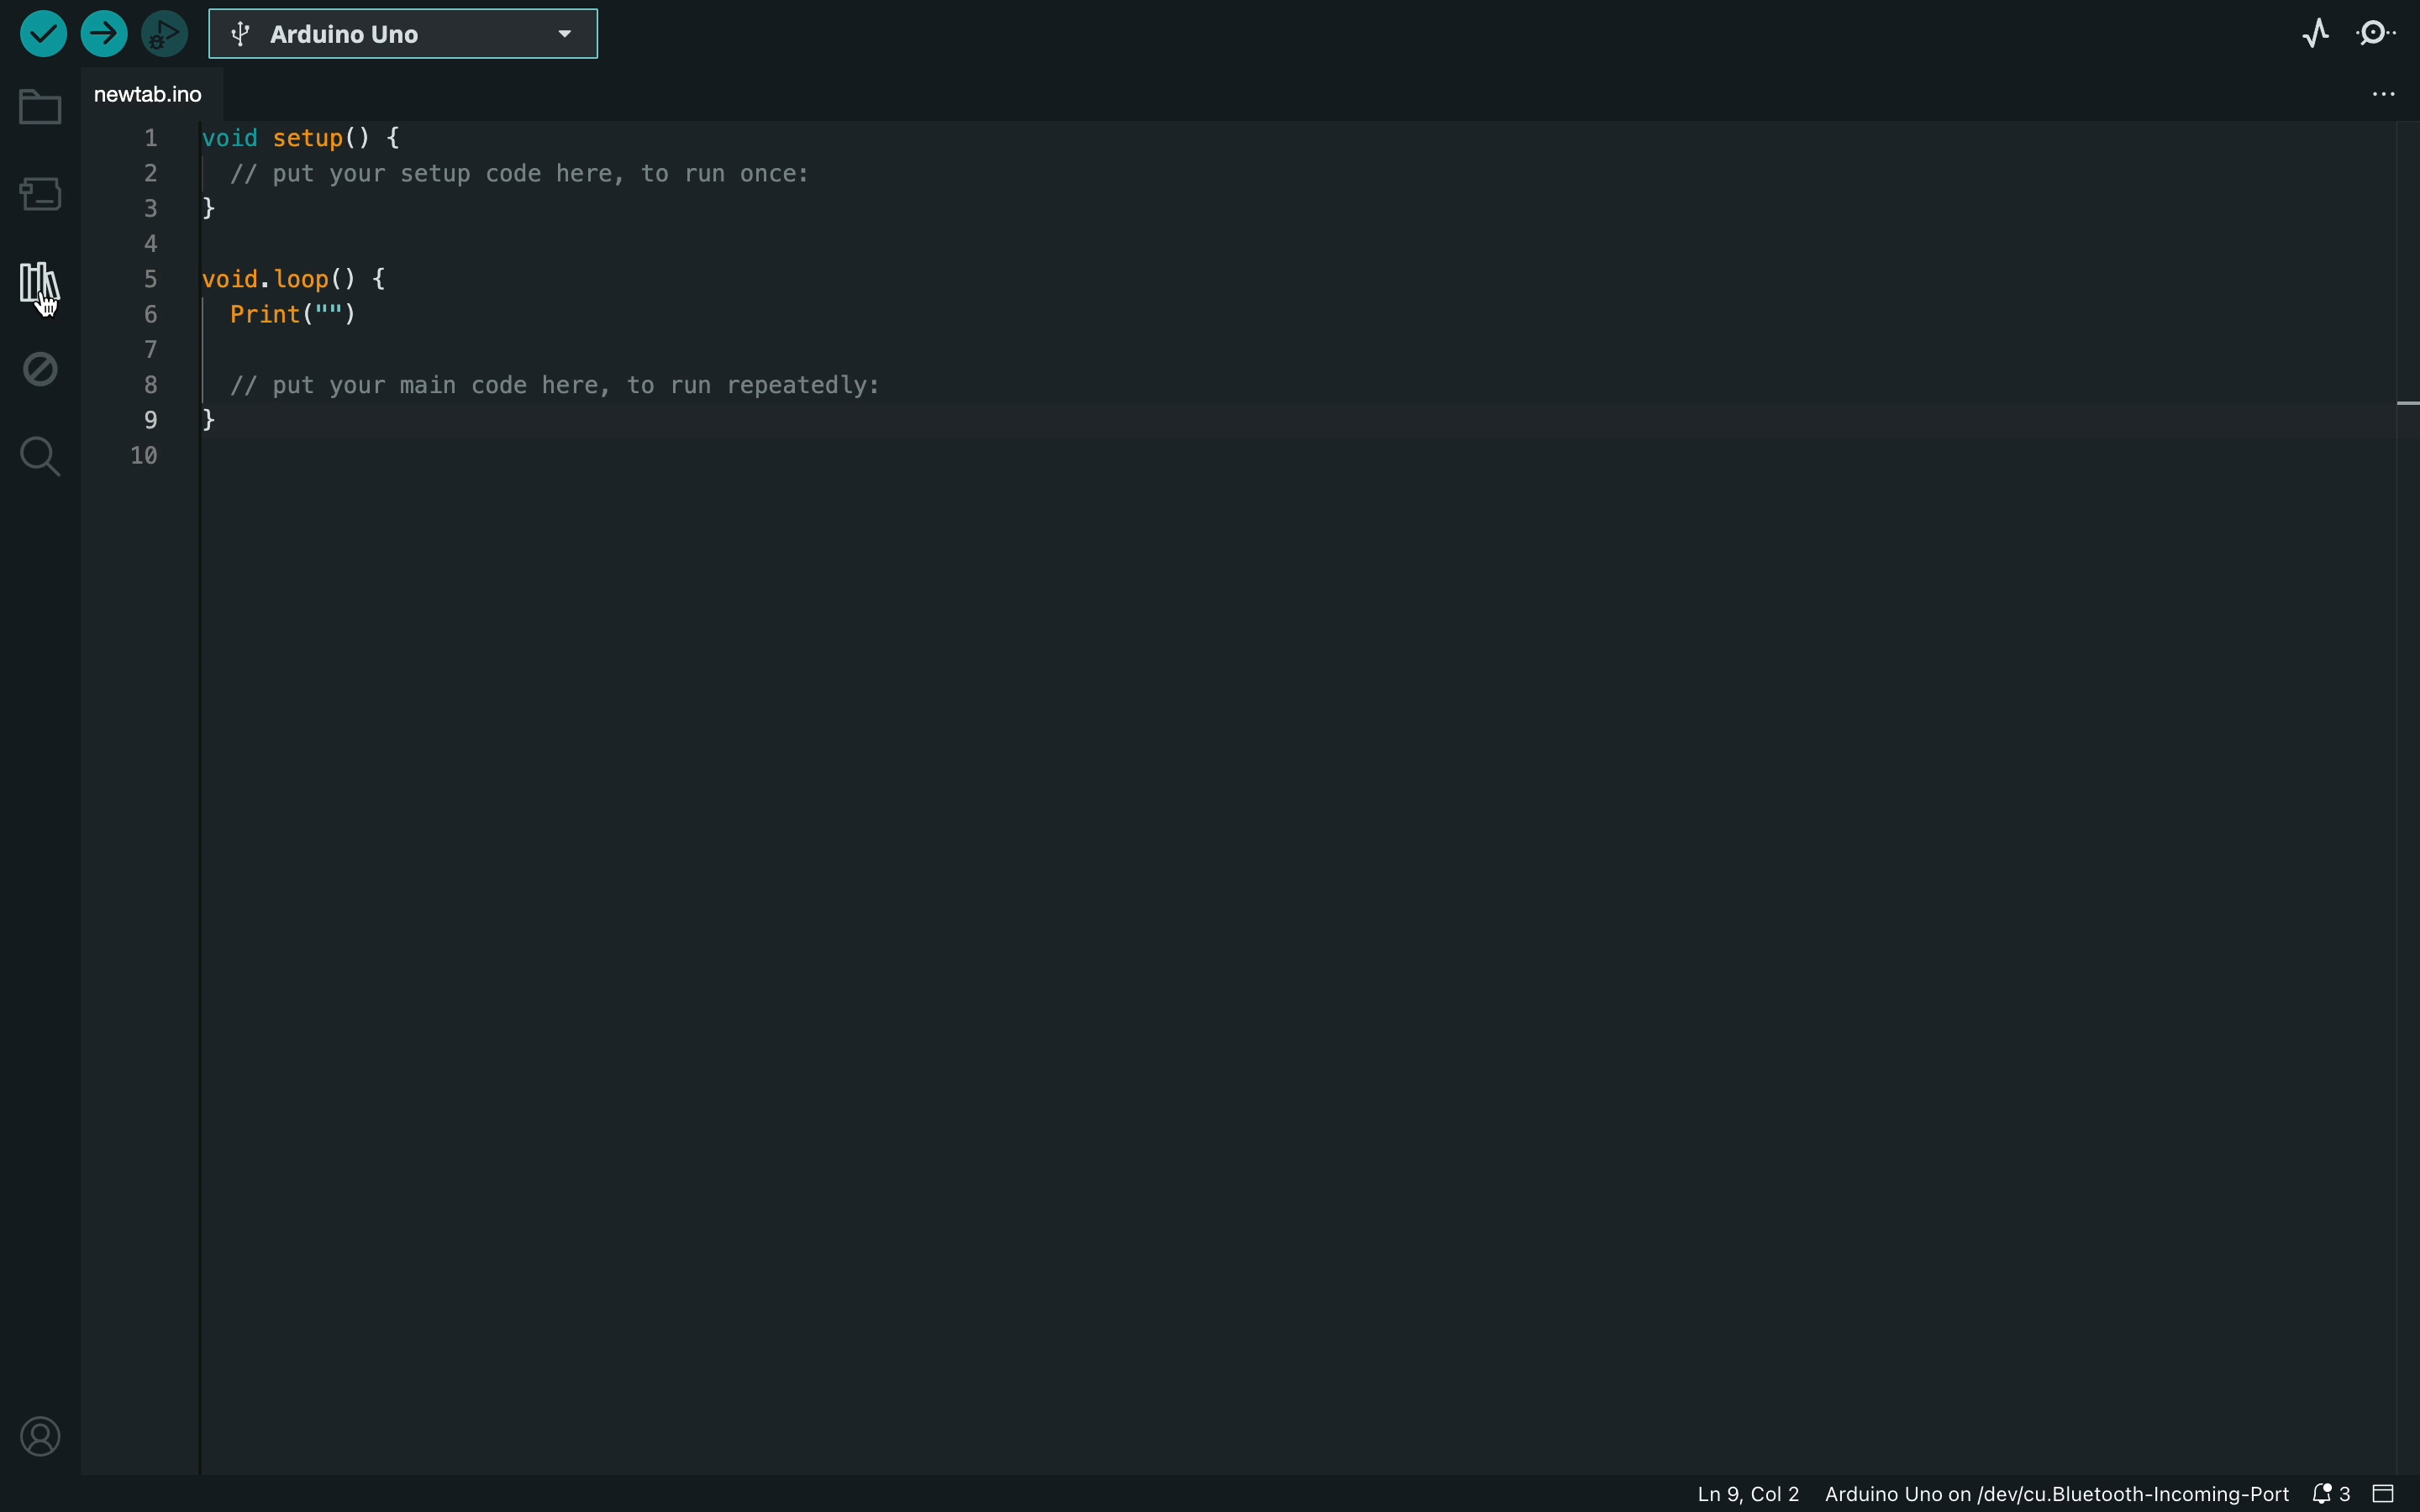 The height and width of the screenshot is (1512, 2420). What do you see at coordinates (167, 30) in the screenshot?
I see `debugger` at bounding box center [167, 30].